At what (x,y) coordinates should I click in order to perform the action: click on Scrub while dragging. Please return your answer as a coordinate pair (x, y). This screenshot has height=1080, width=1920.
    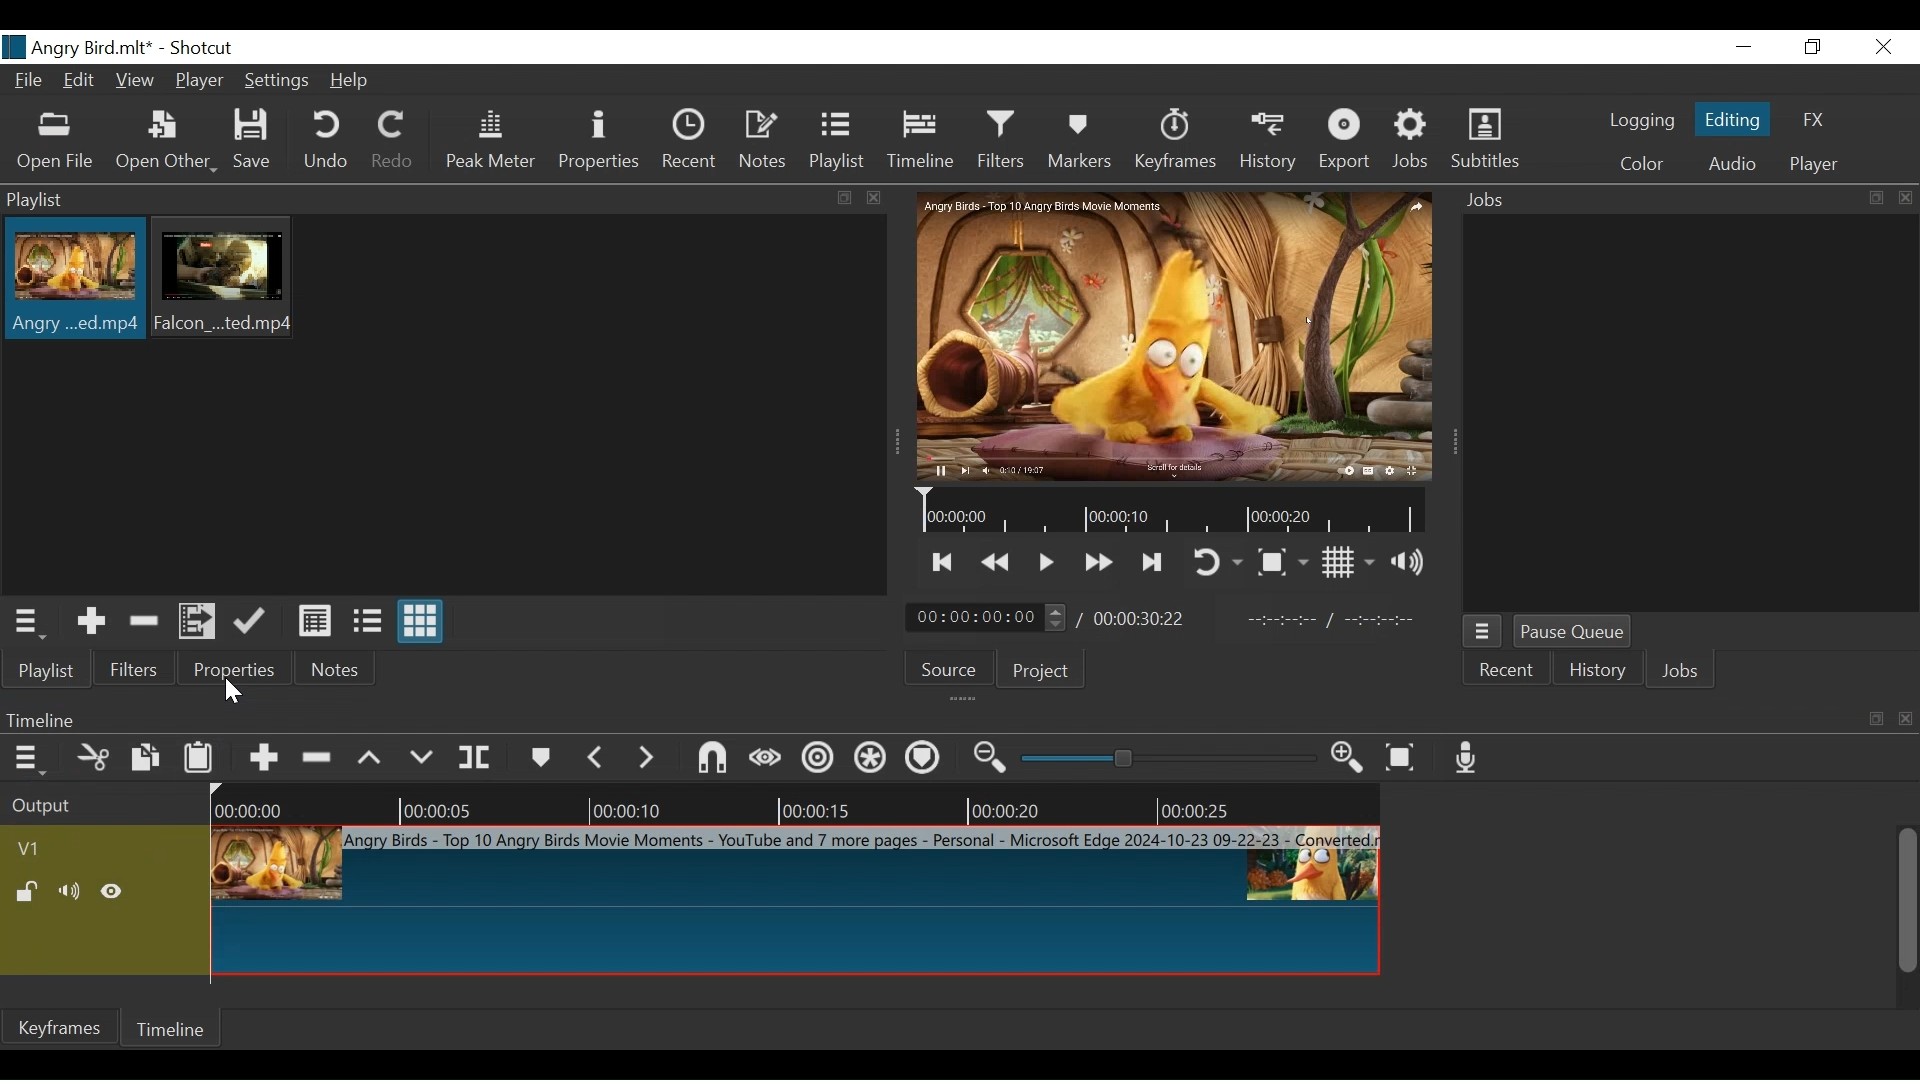
    Looking at the image, I should click on (765, 760).